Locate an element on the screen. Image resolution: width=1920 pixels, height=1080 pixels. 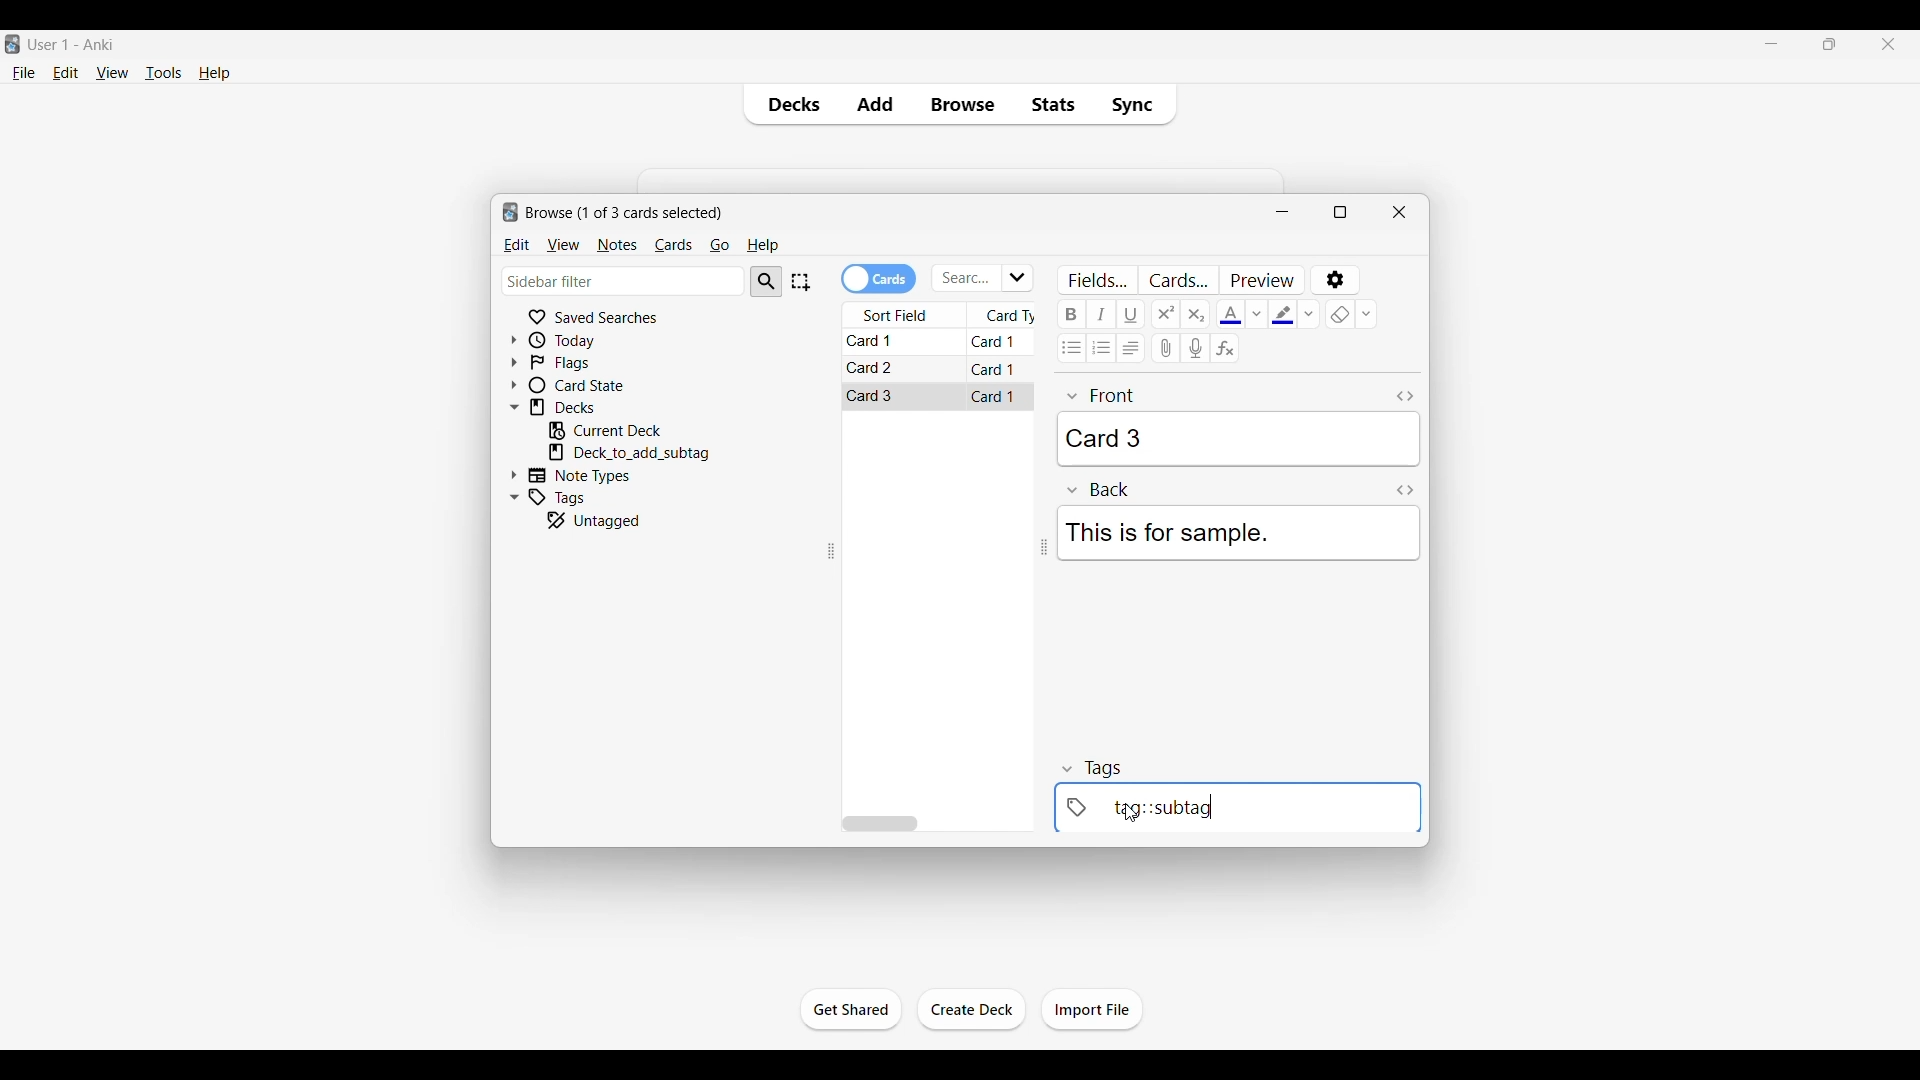
Click to go to tags is located at coordinates (592, 496).